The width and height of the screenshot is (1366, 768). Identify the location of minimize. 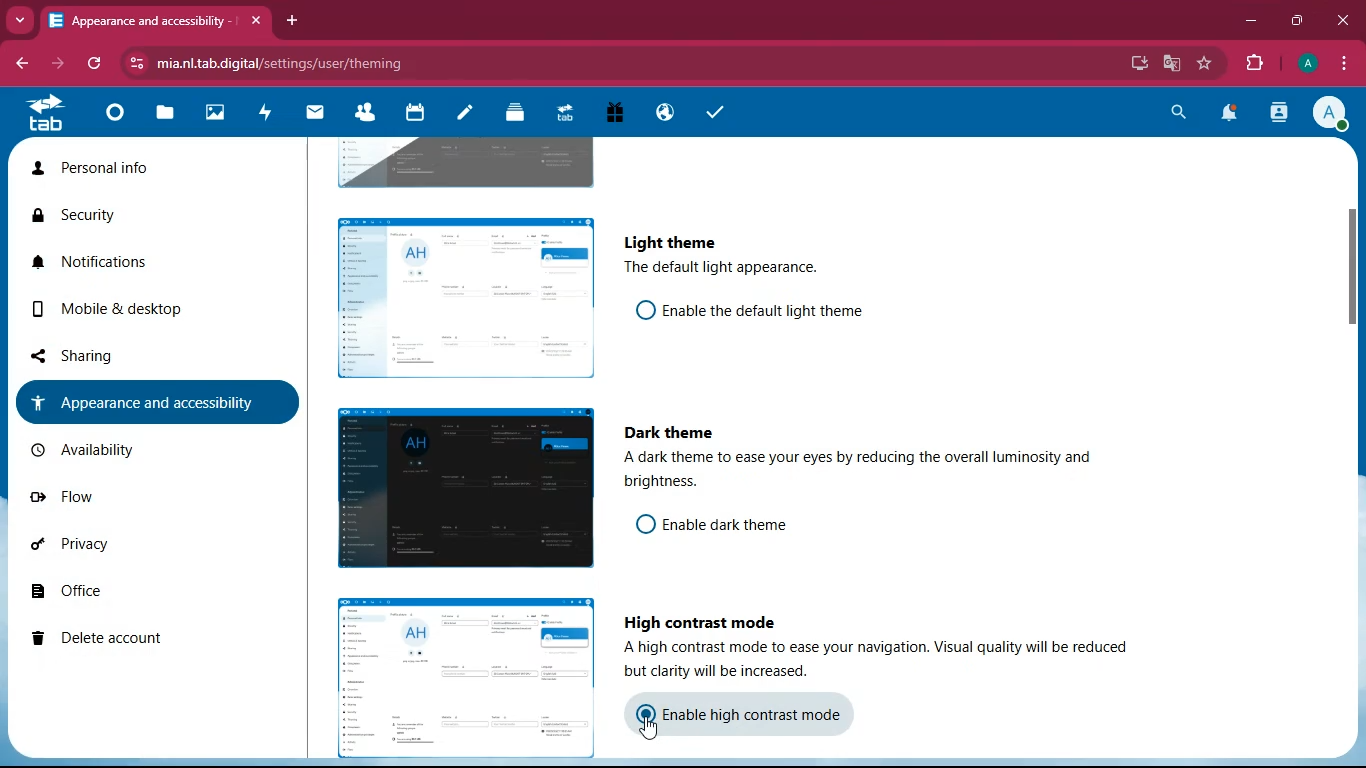
(1253, 24).